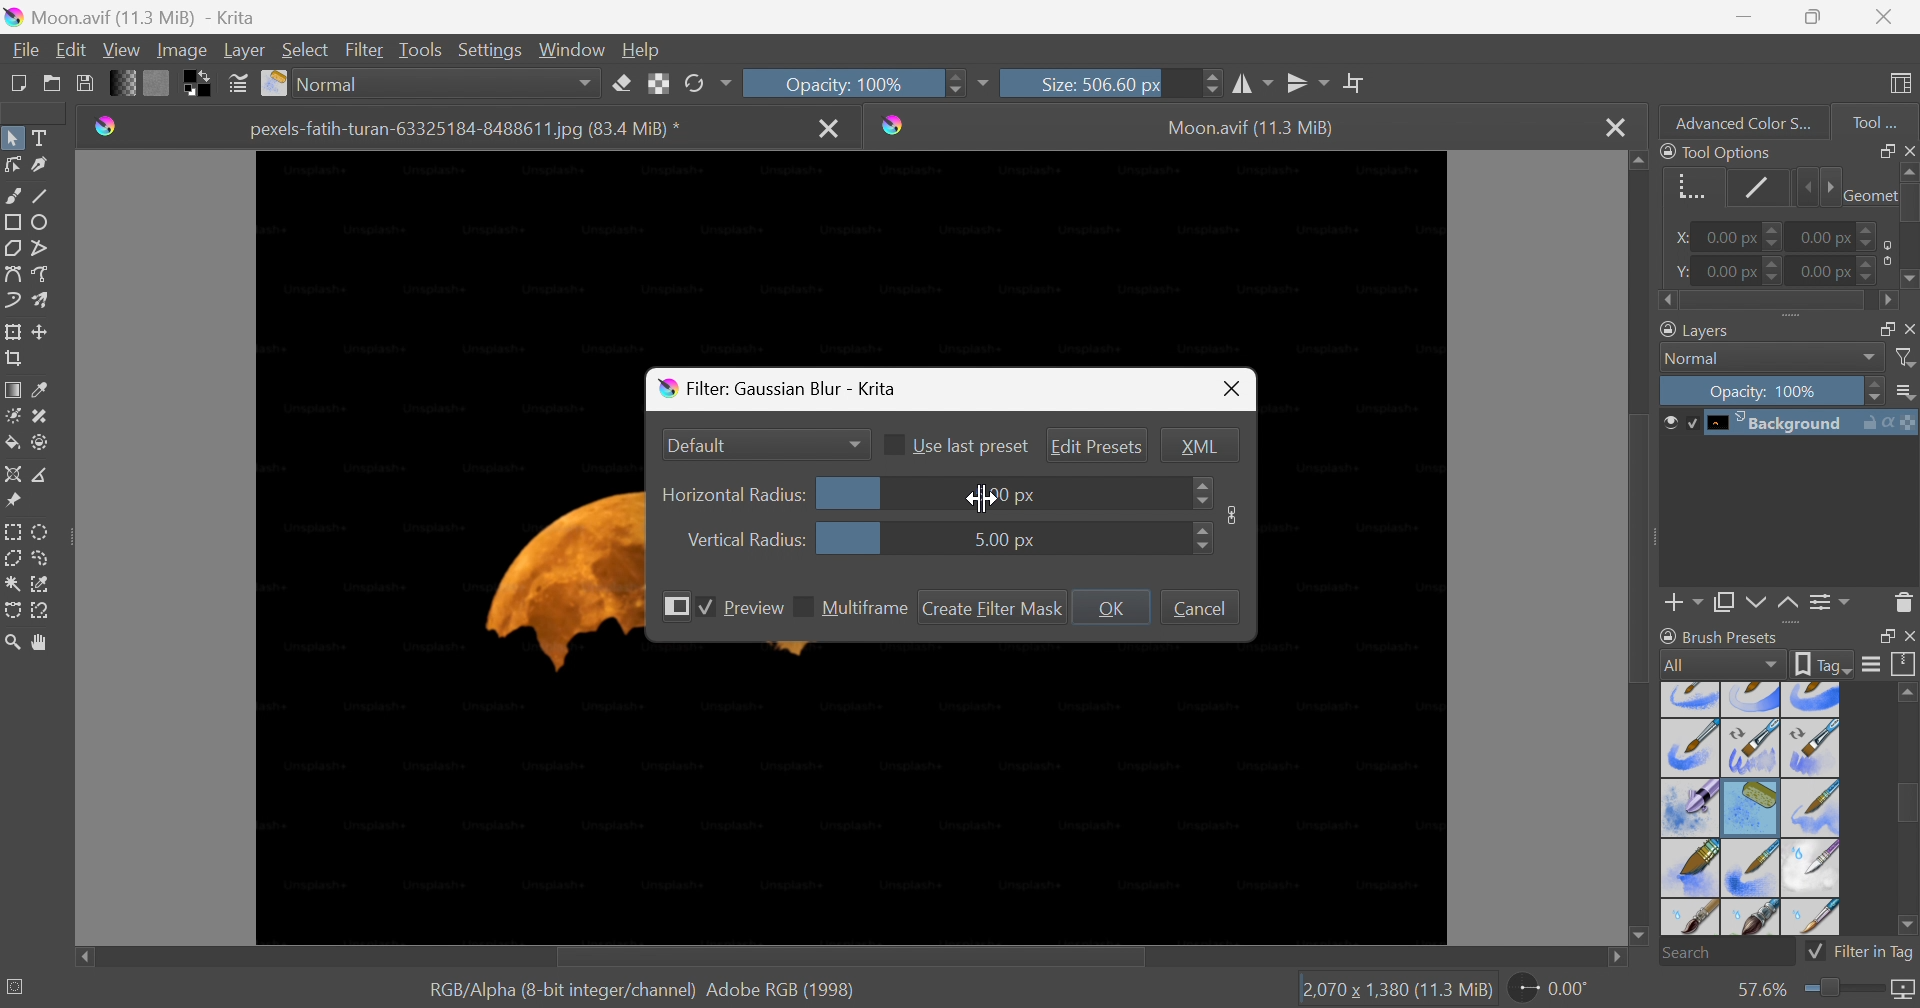  Describe the element at coordinates (735, 496) in the screenshot. I see `Horizontal Radius:` at that location.